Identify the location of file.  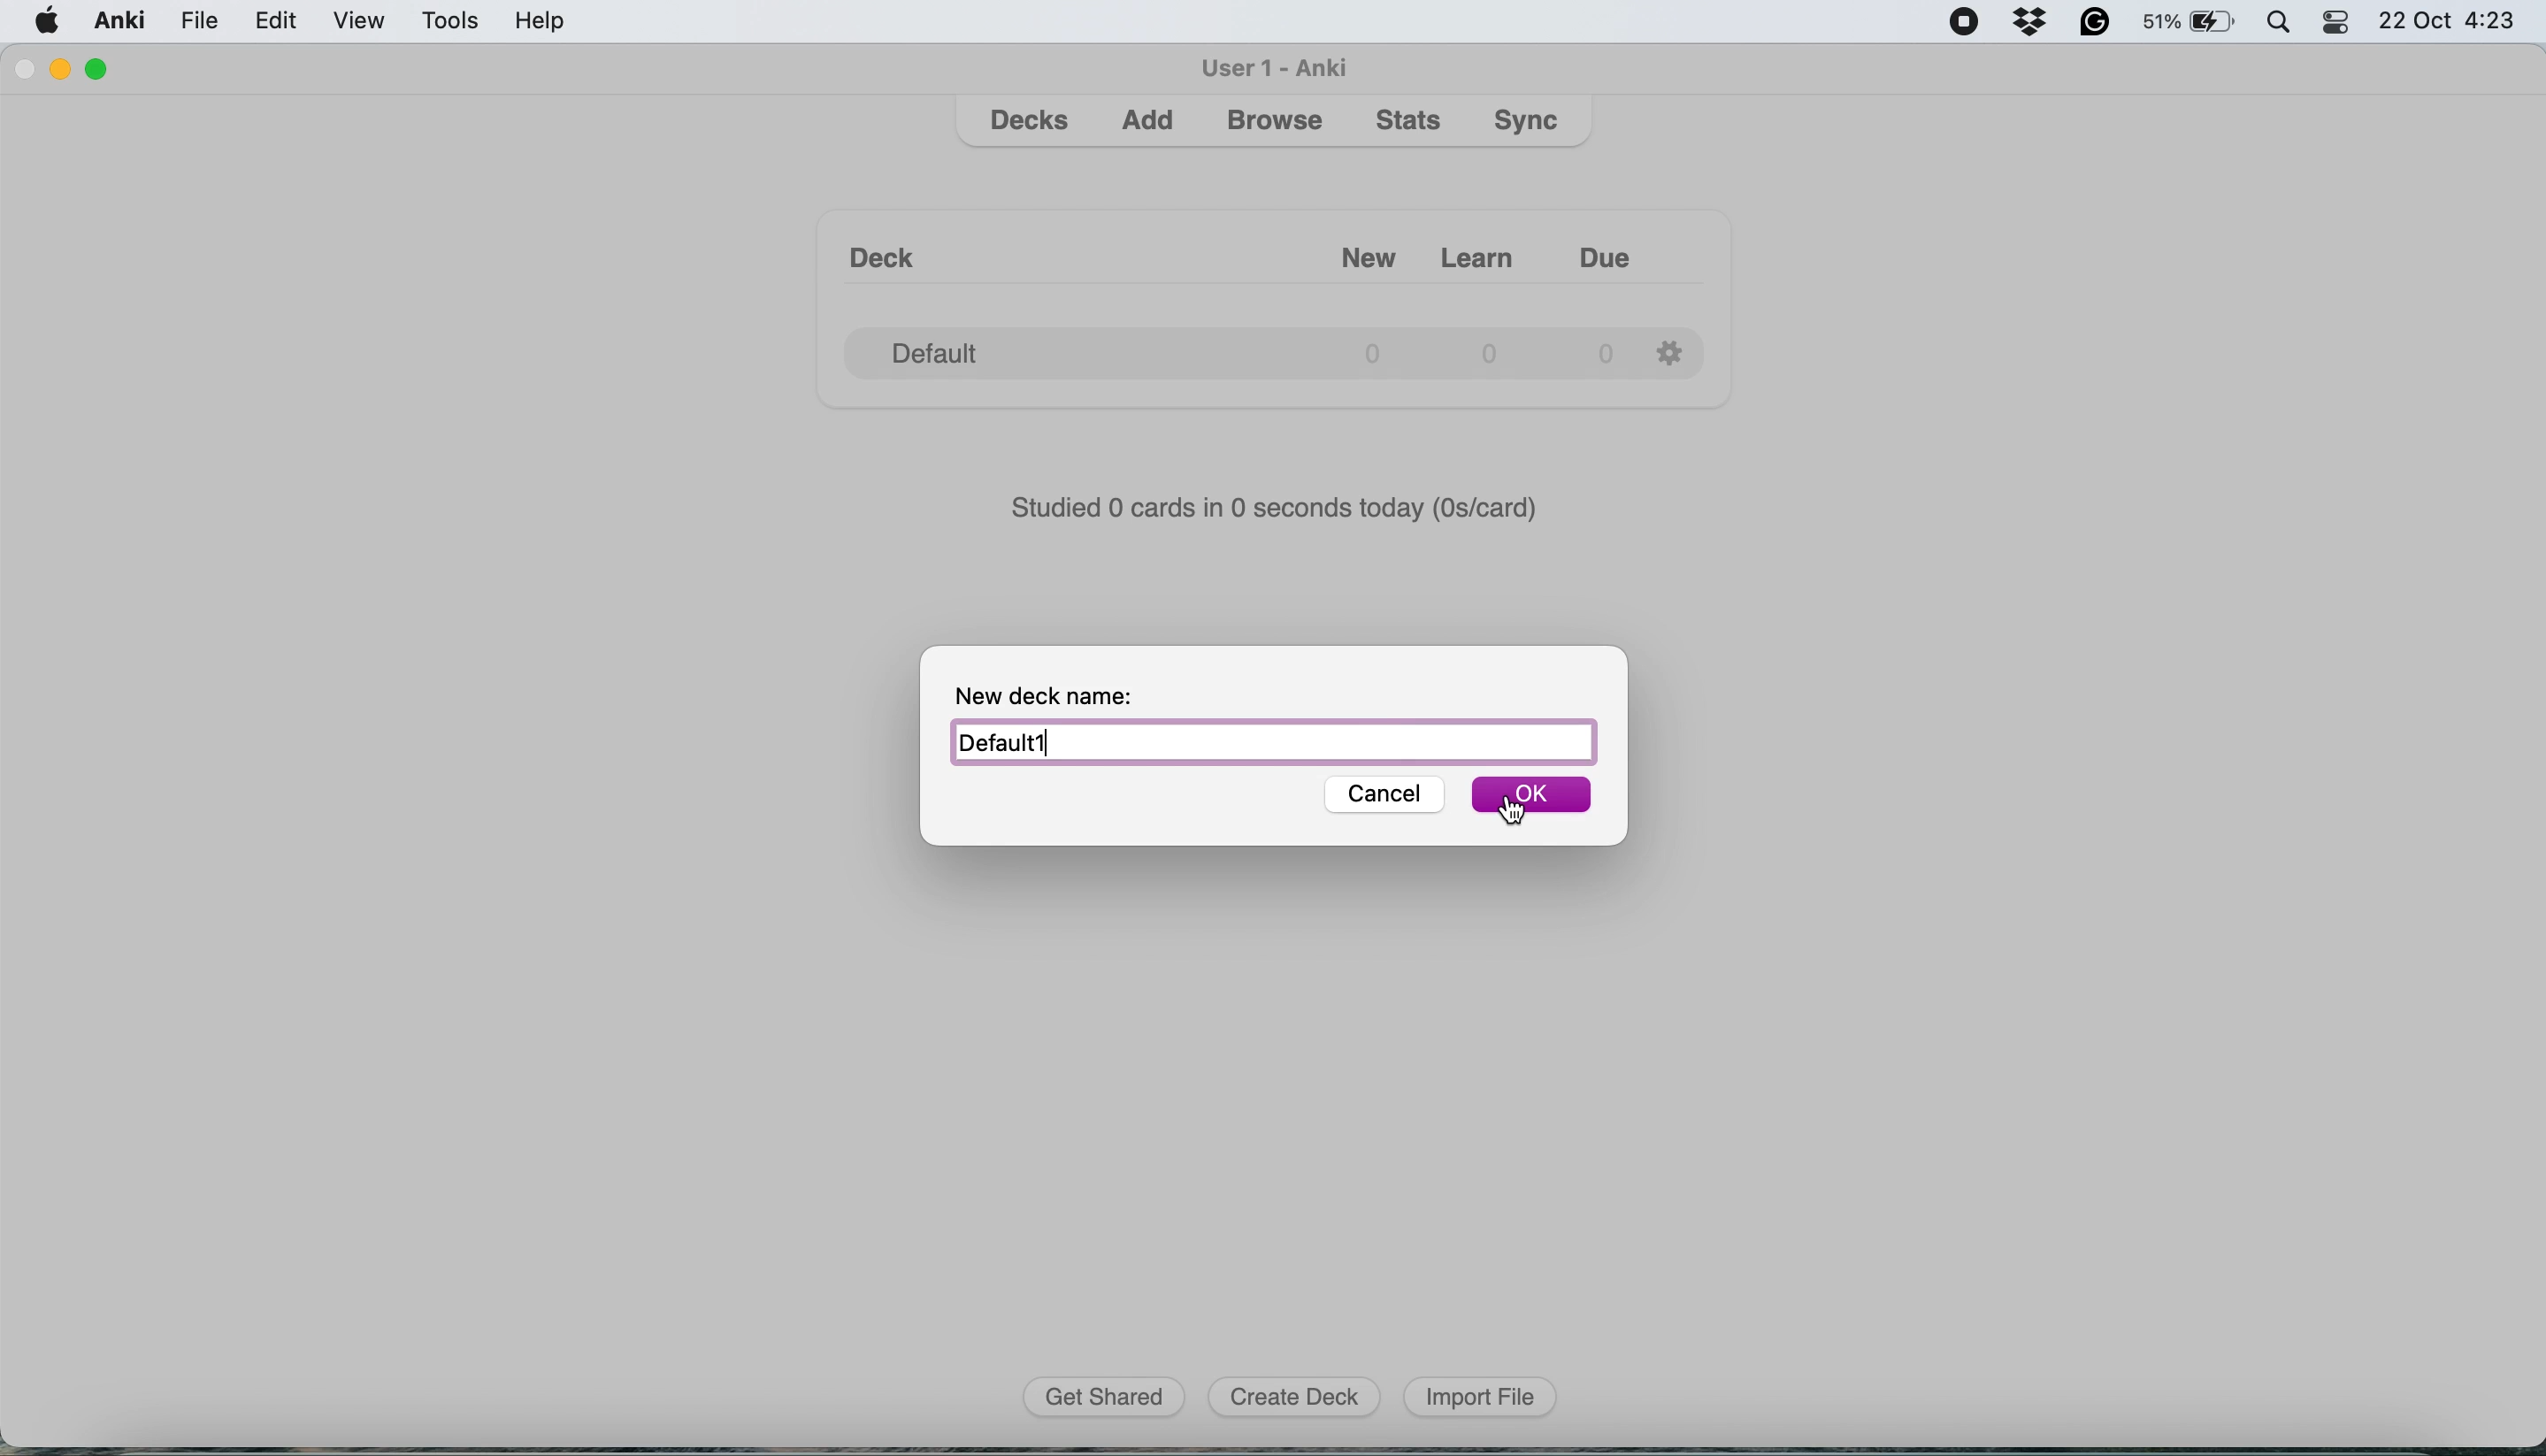
(198, 21).